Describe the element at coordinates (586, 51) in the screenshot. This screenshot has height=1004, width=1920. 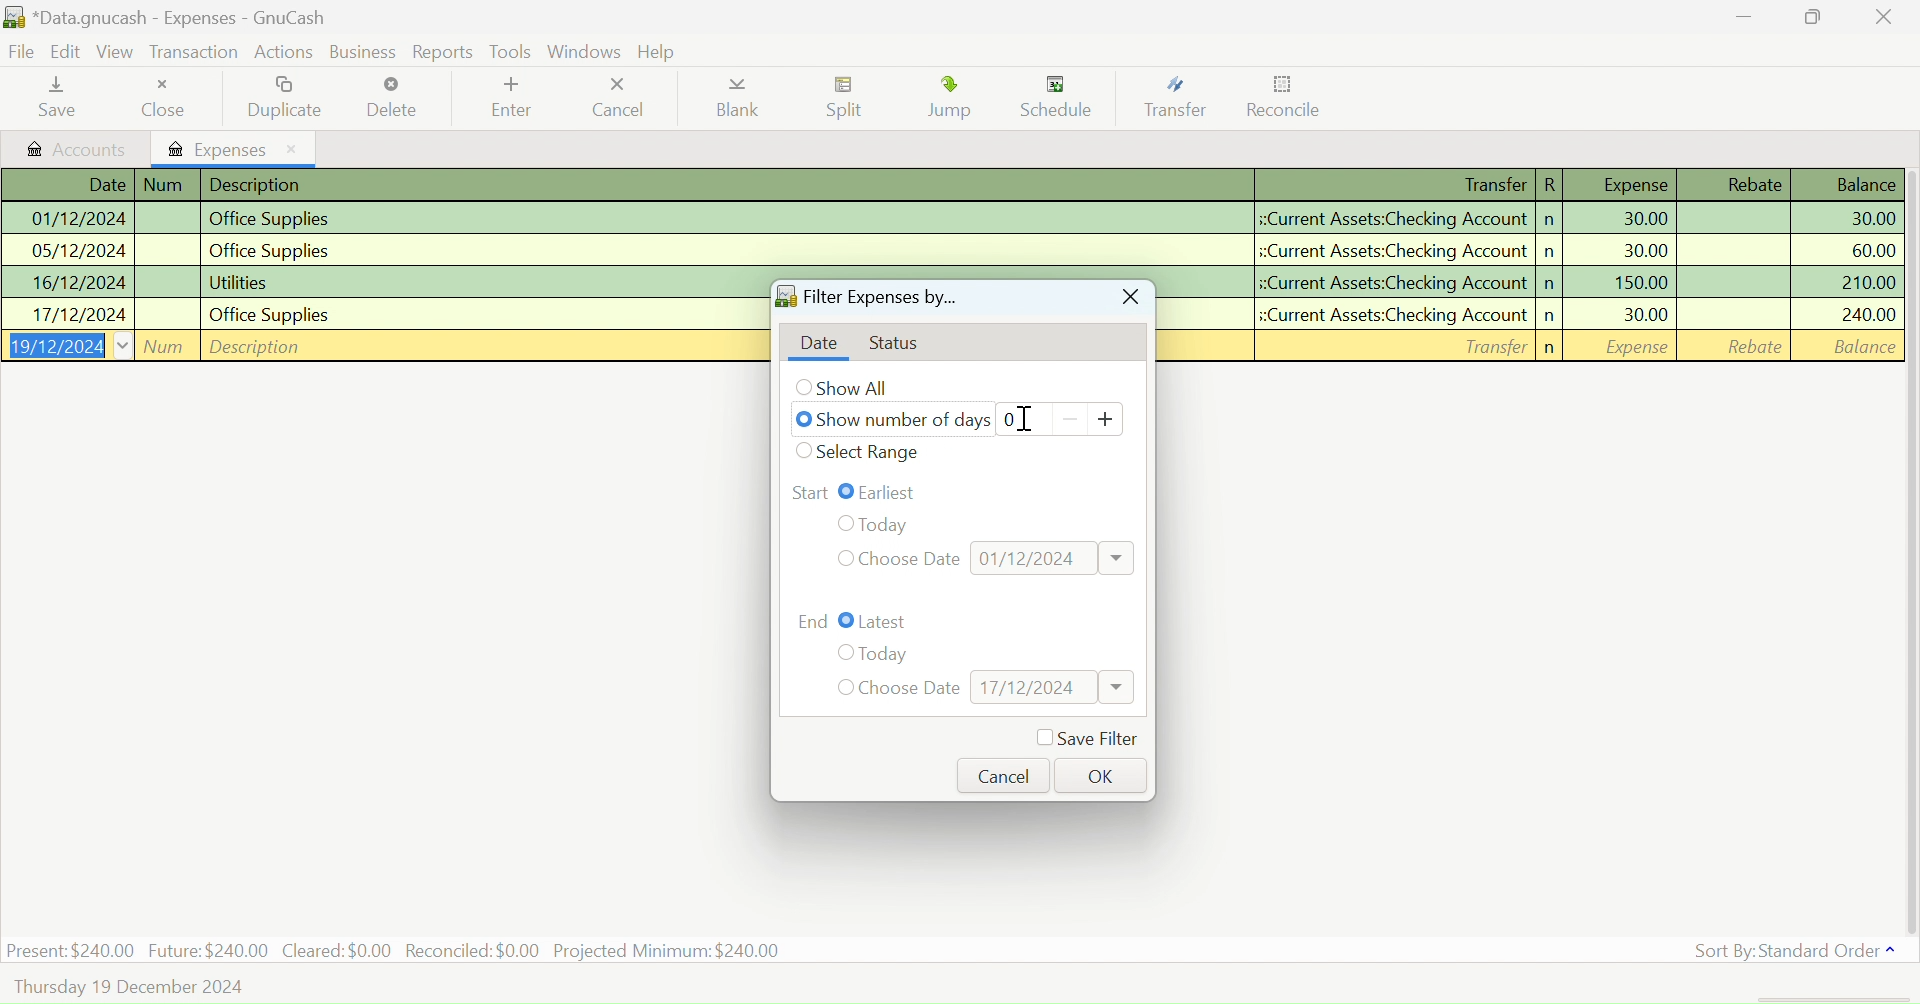
I see `Windows` at that location.